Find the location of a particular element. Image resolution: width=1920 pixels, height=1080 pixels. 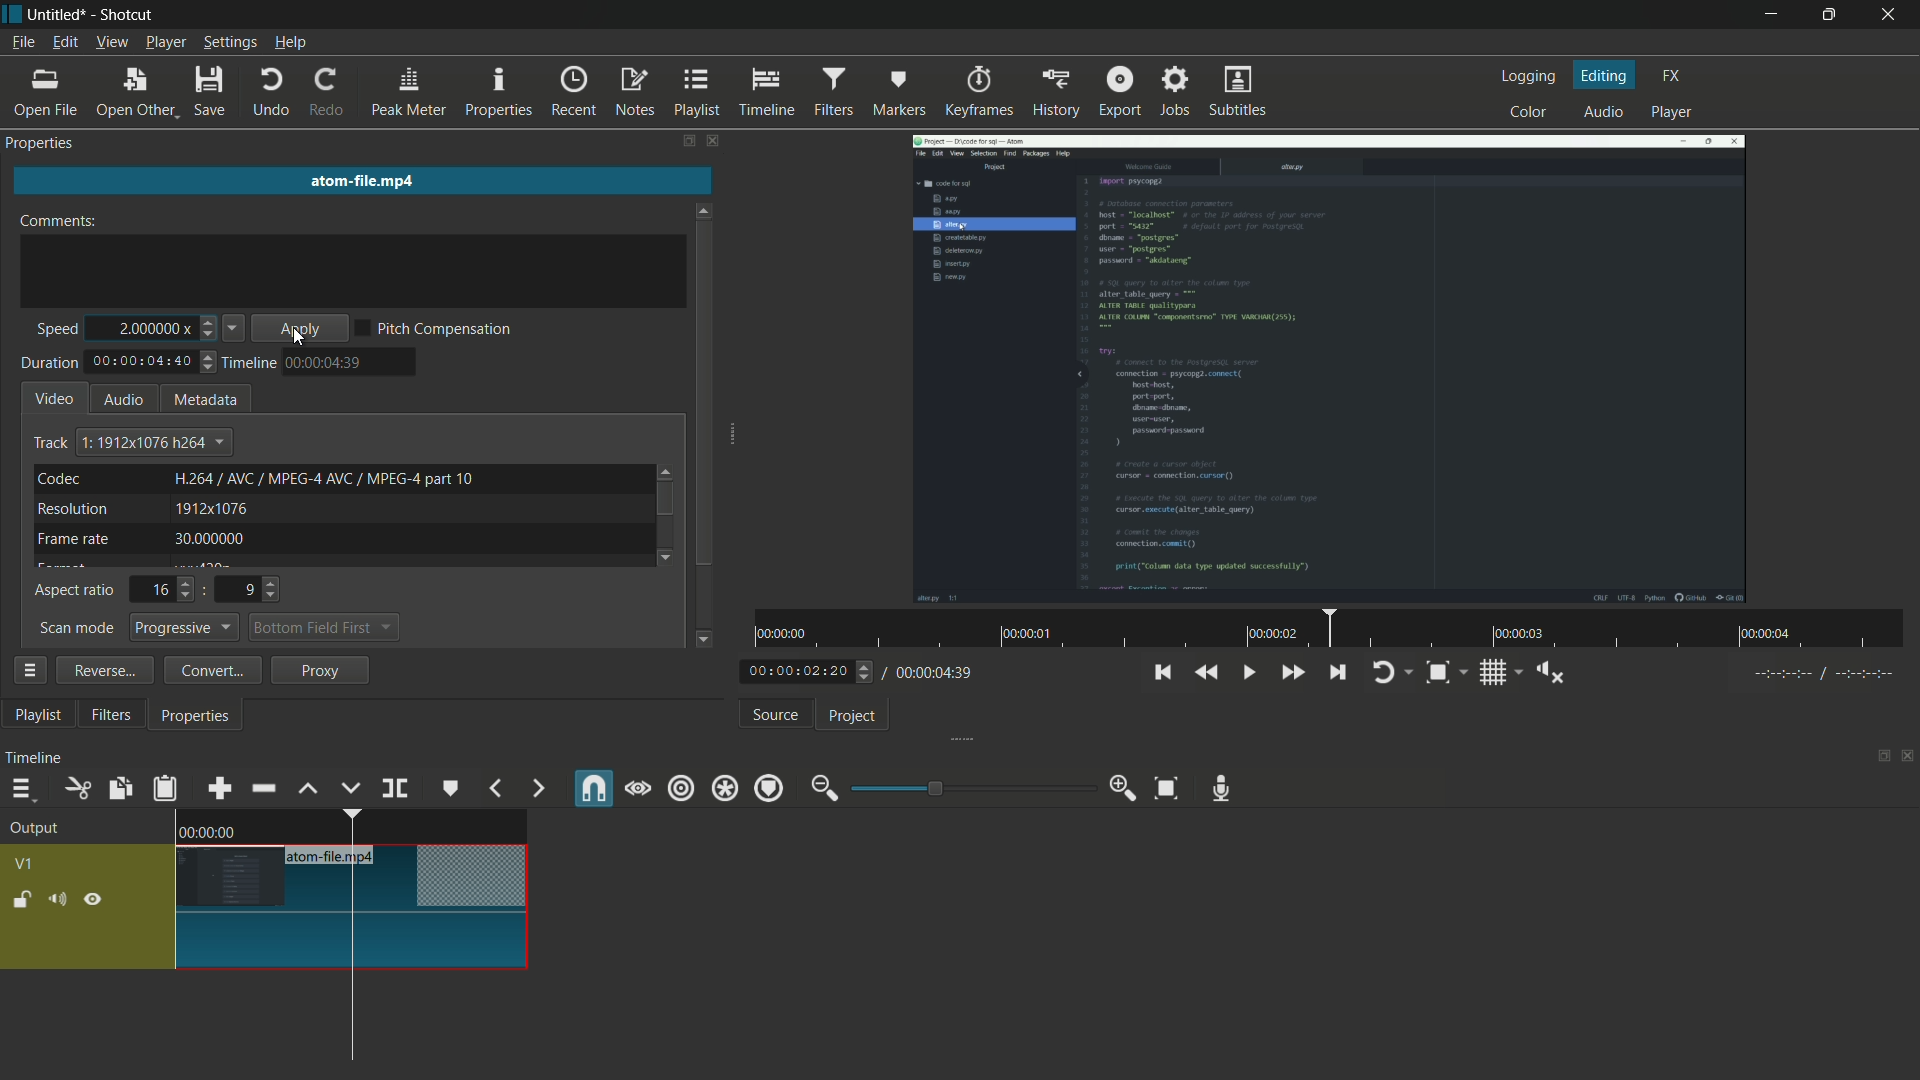

change layout is located at coordinates (1877, 759).